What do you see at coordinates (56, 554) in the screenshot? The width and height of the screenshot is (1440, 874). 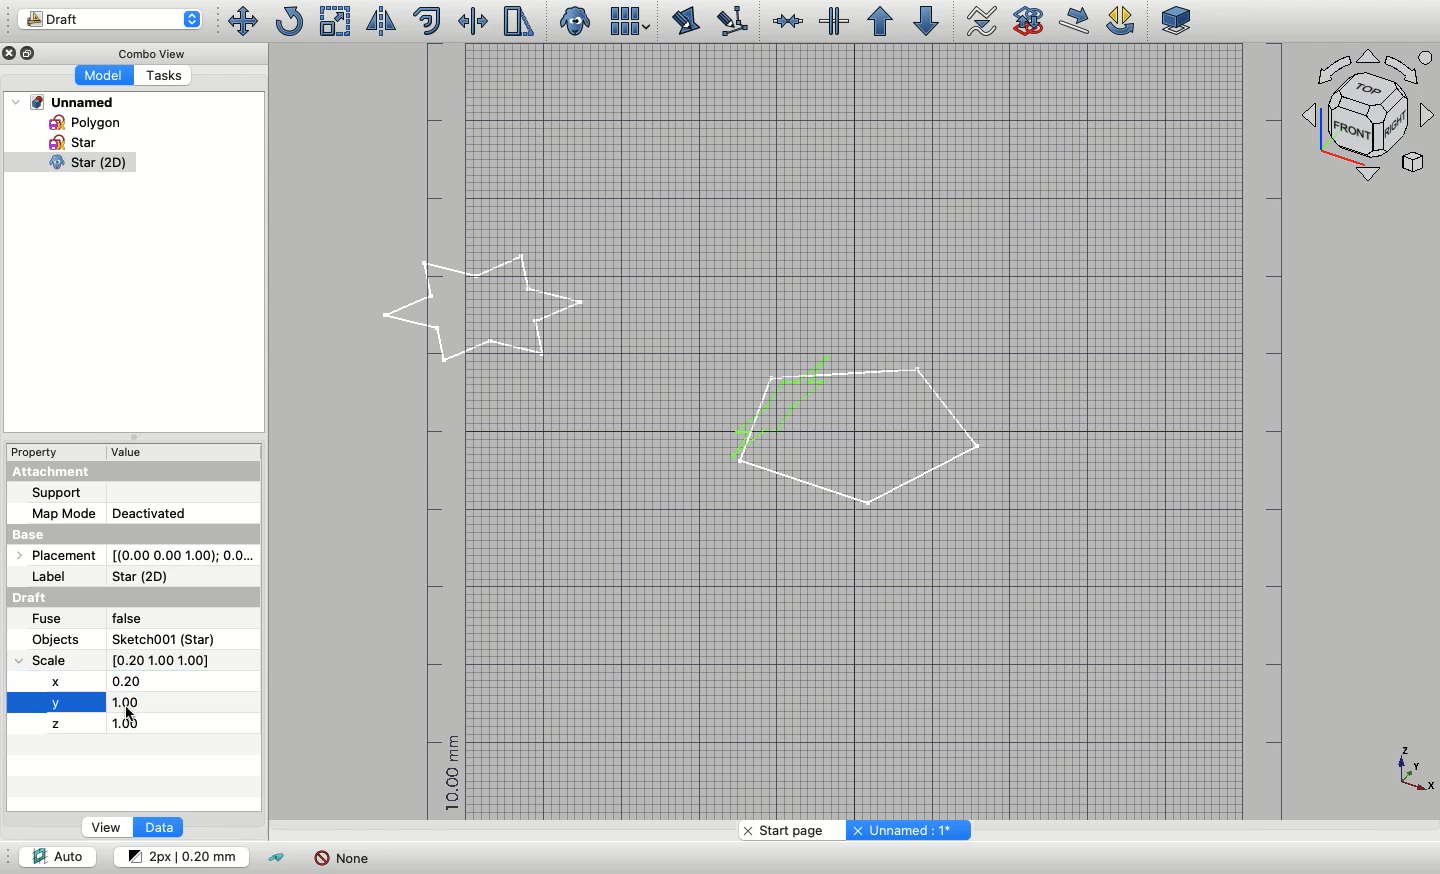 I see `Placement` at bounding box center [56, 554].